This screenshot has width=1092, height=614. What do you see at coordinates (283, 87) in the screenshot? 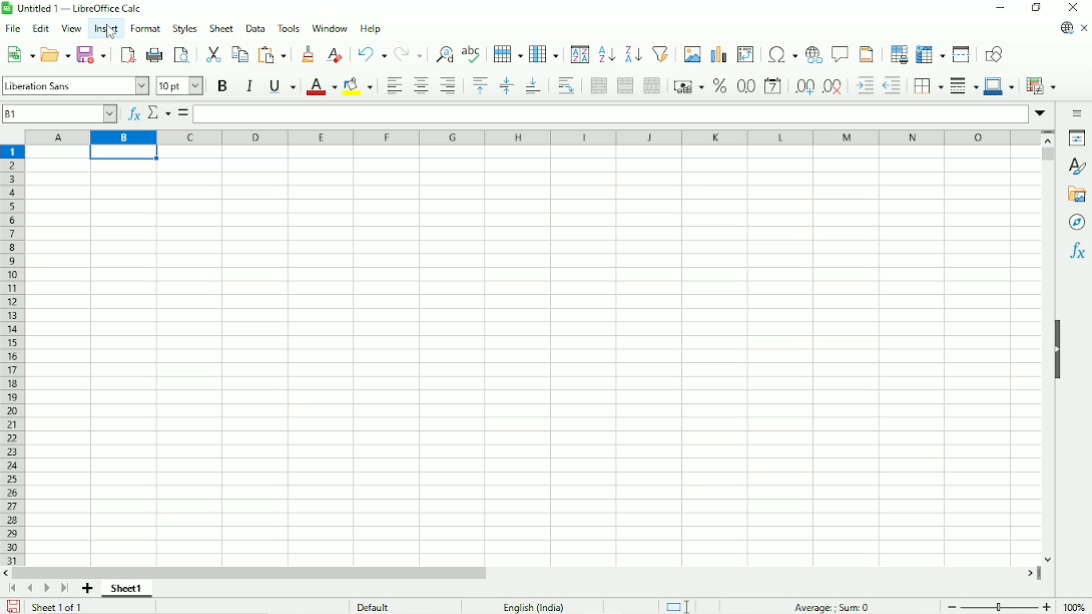
I see `Underline` at bounding box center [283, 87].